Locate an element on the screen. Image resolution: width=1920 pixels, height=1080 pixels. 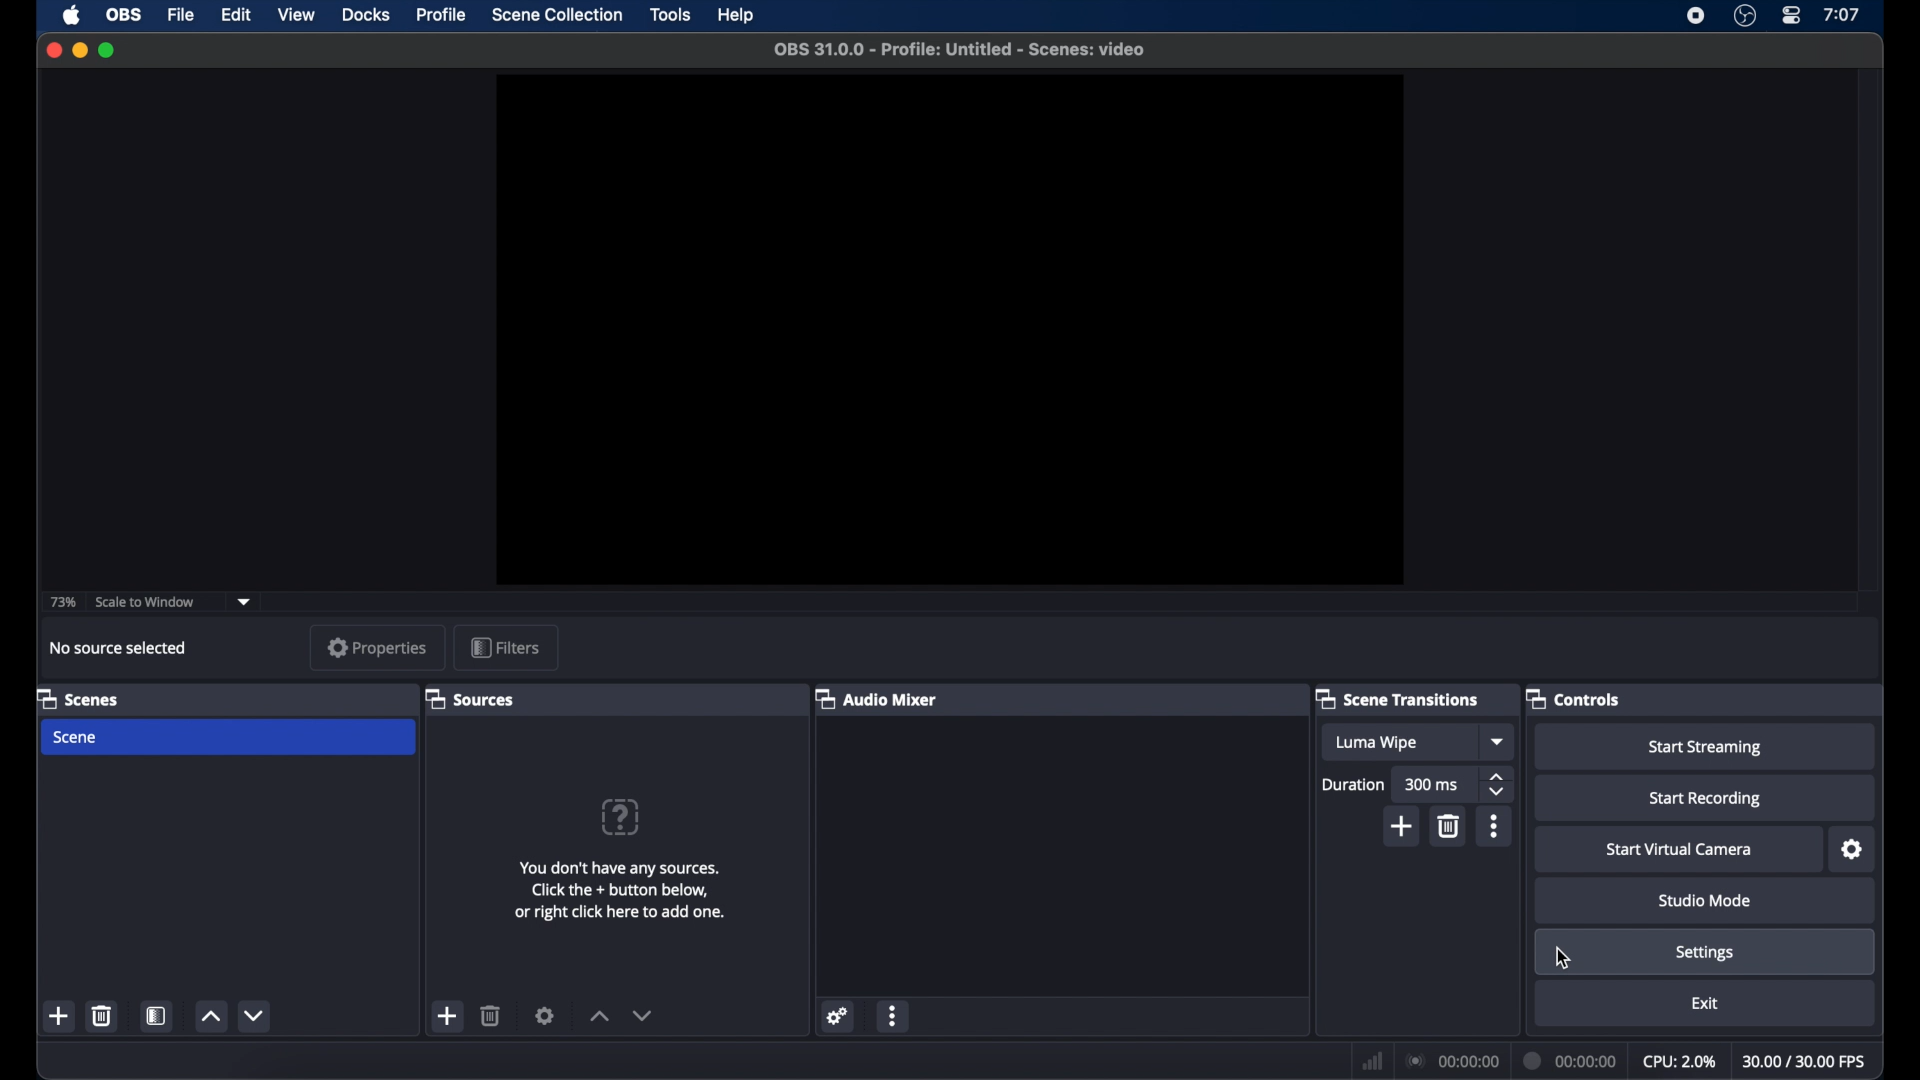
view is located at coordinates (298, 15).